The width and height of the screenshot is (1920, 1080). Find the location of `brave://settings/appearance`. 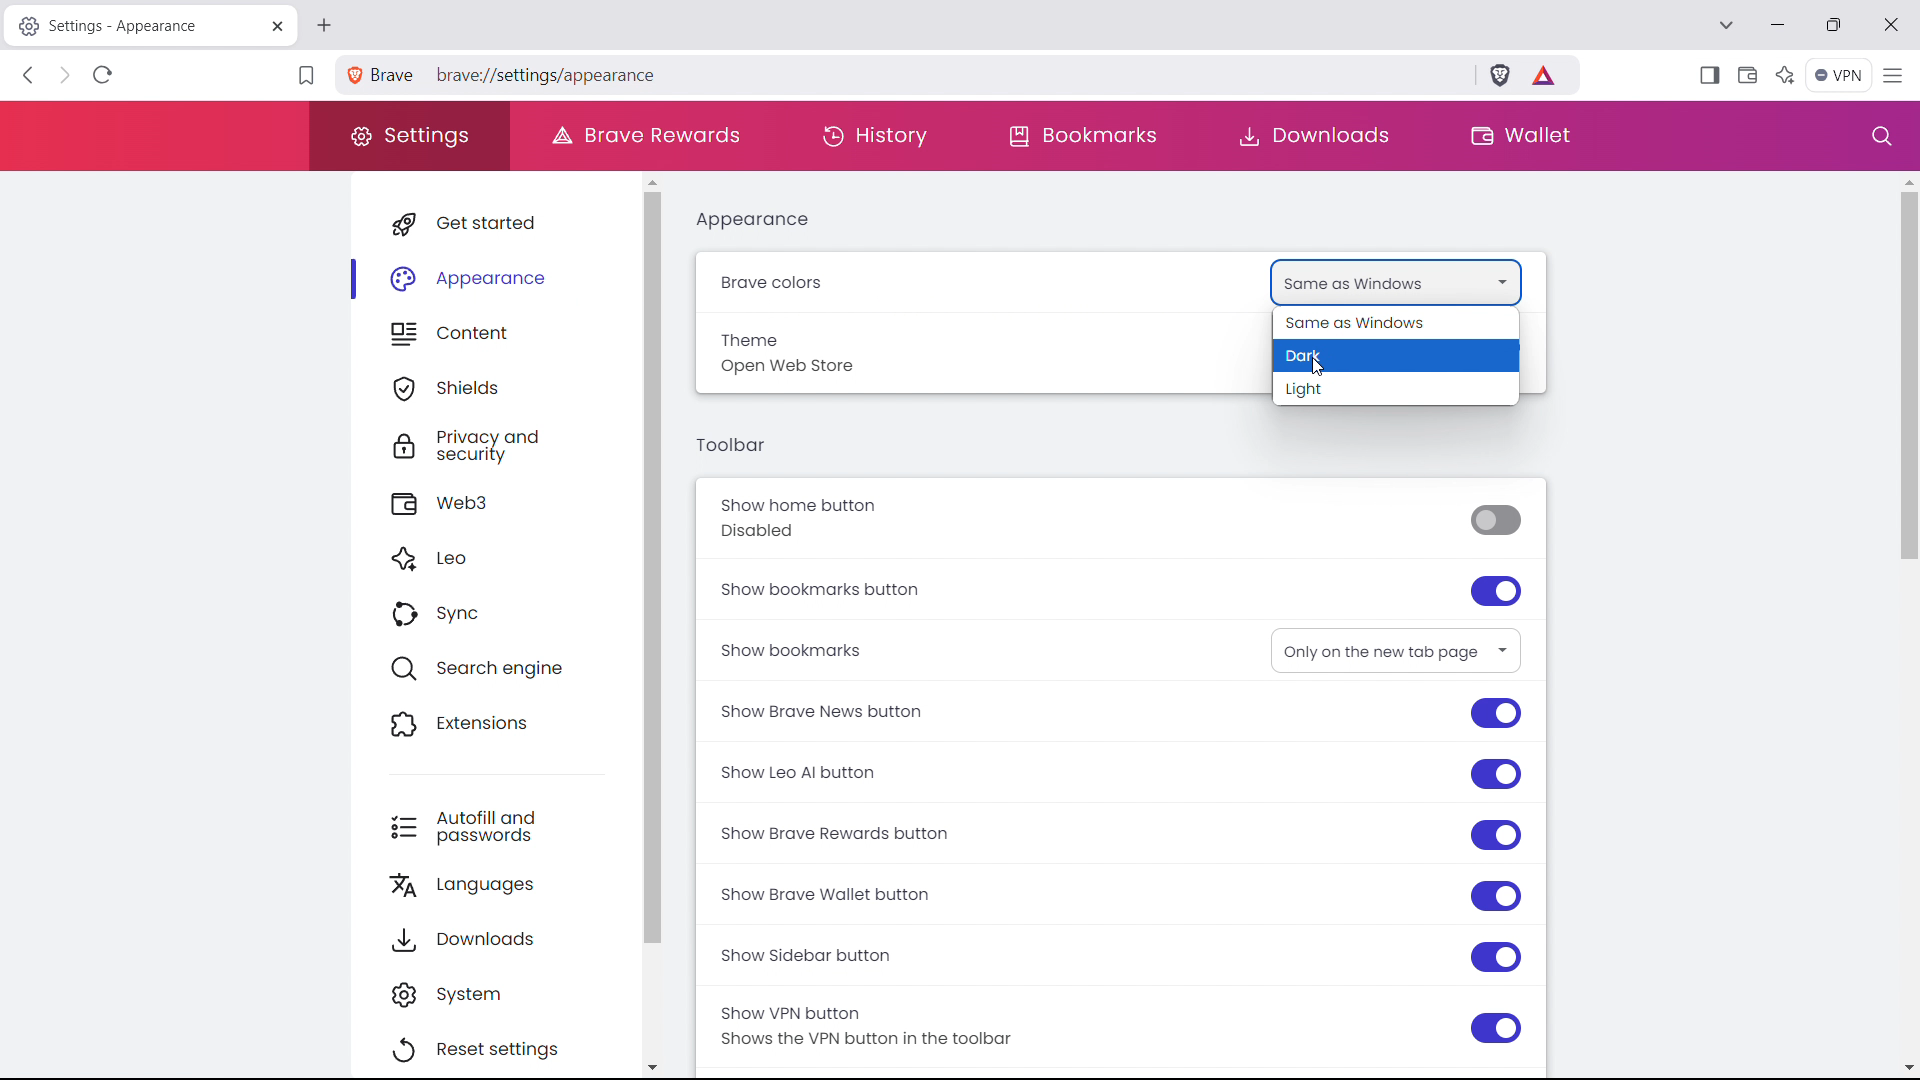

brave://settings/appearance is located at coordinates (943, 75).